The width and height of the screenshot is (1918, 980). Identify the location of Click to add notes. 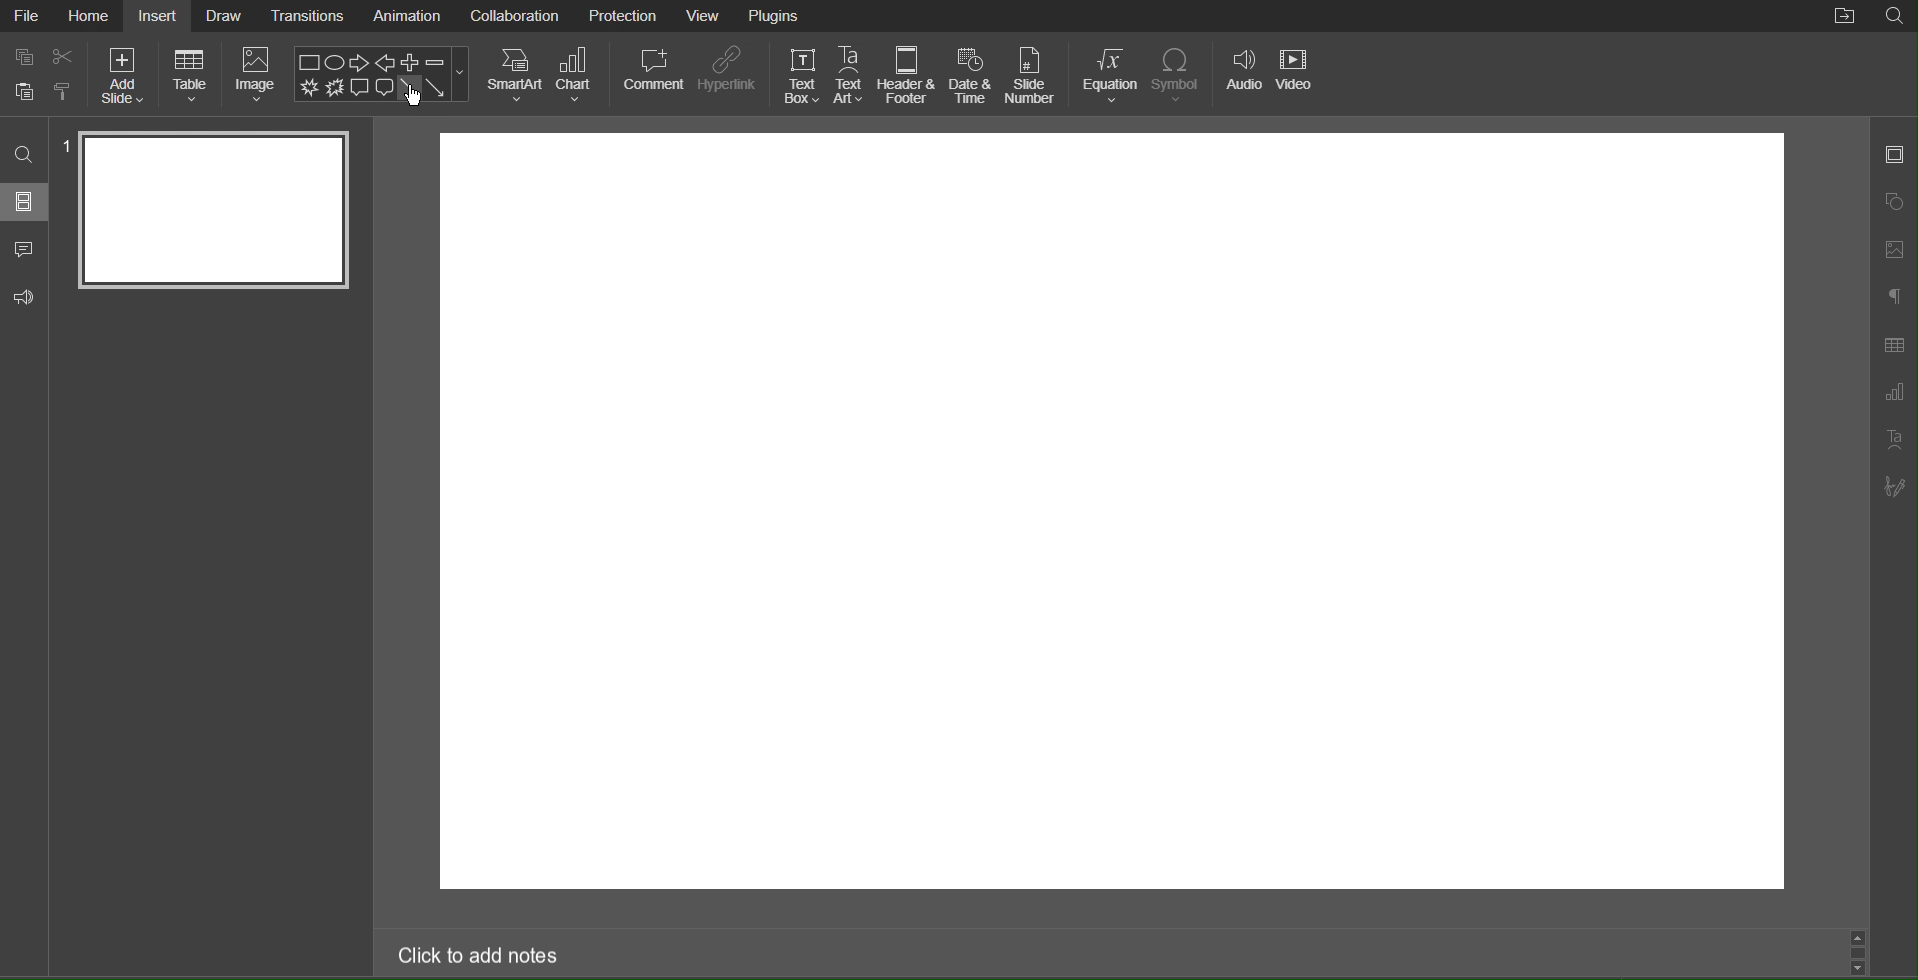
(480, 958).